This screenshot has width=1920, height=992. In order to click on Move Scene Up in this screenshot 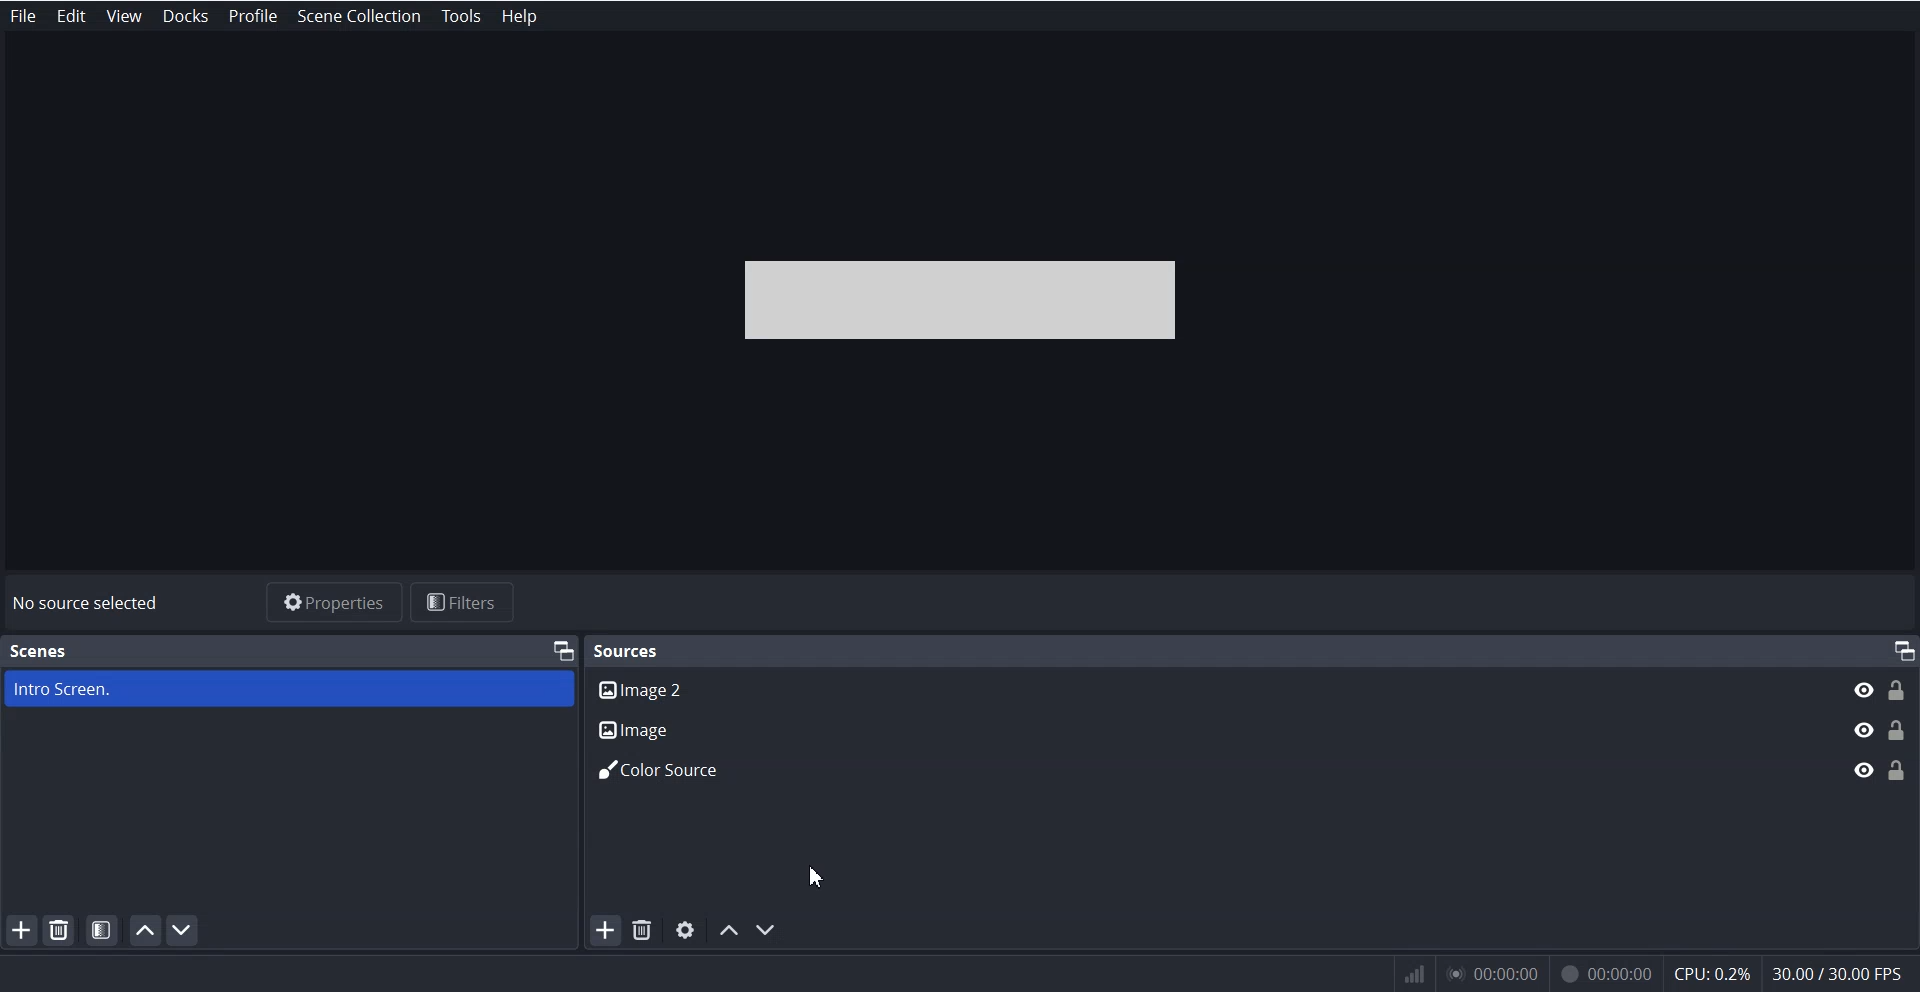, I will do `click(146, 930)`.